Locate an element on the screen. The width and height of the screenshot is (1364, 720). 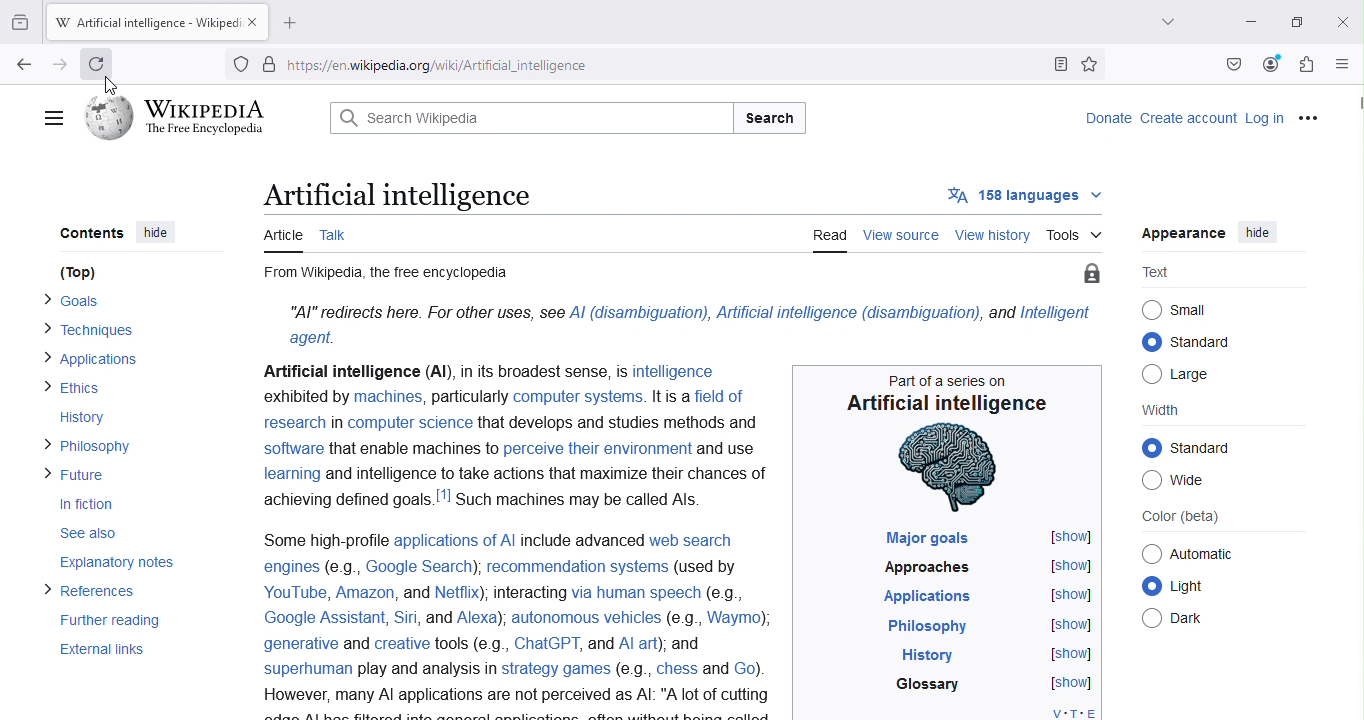
From Wikipedia, the free encyclopedia is located at coordinates (390, 278).